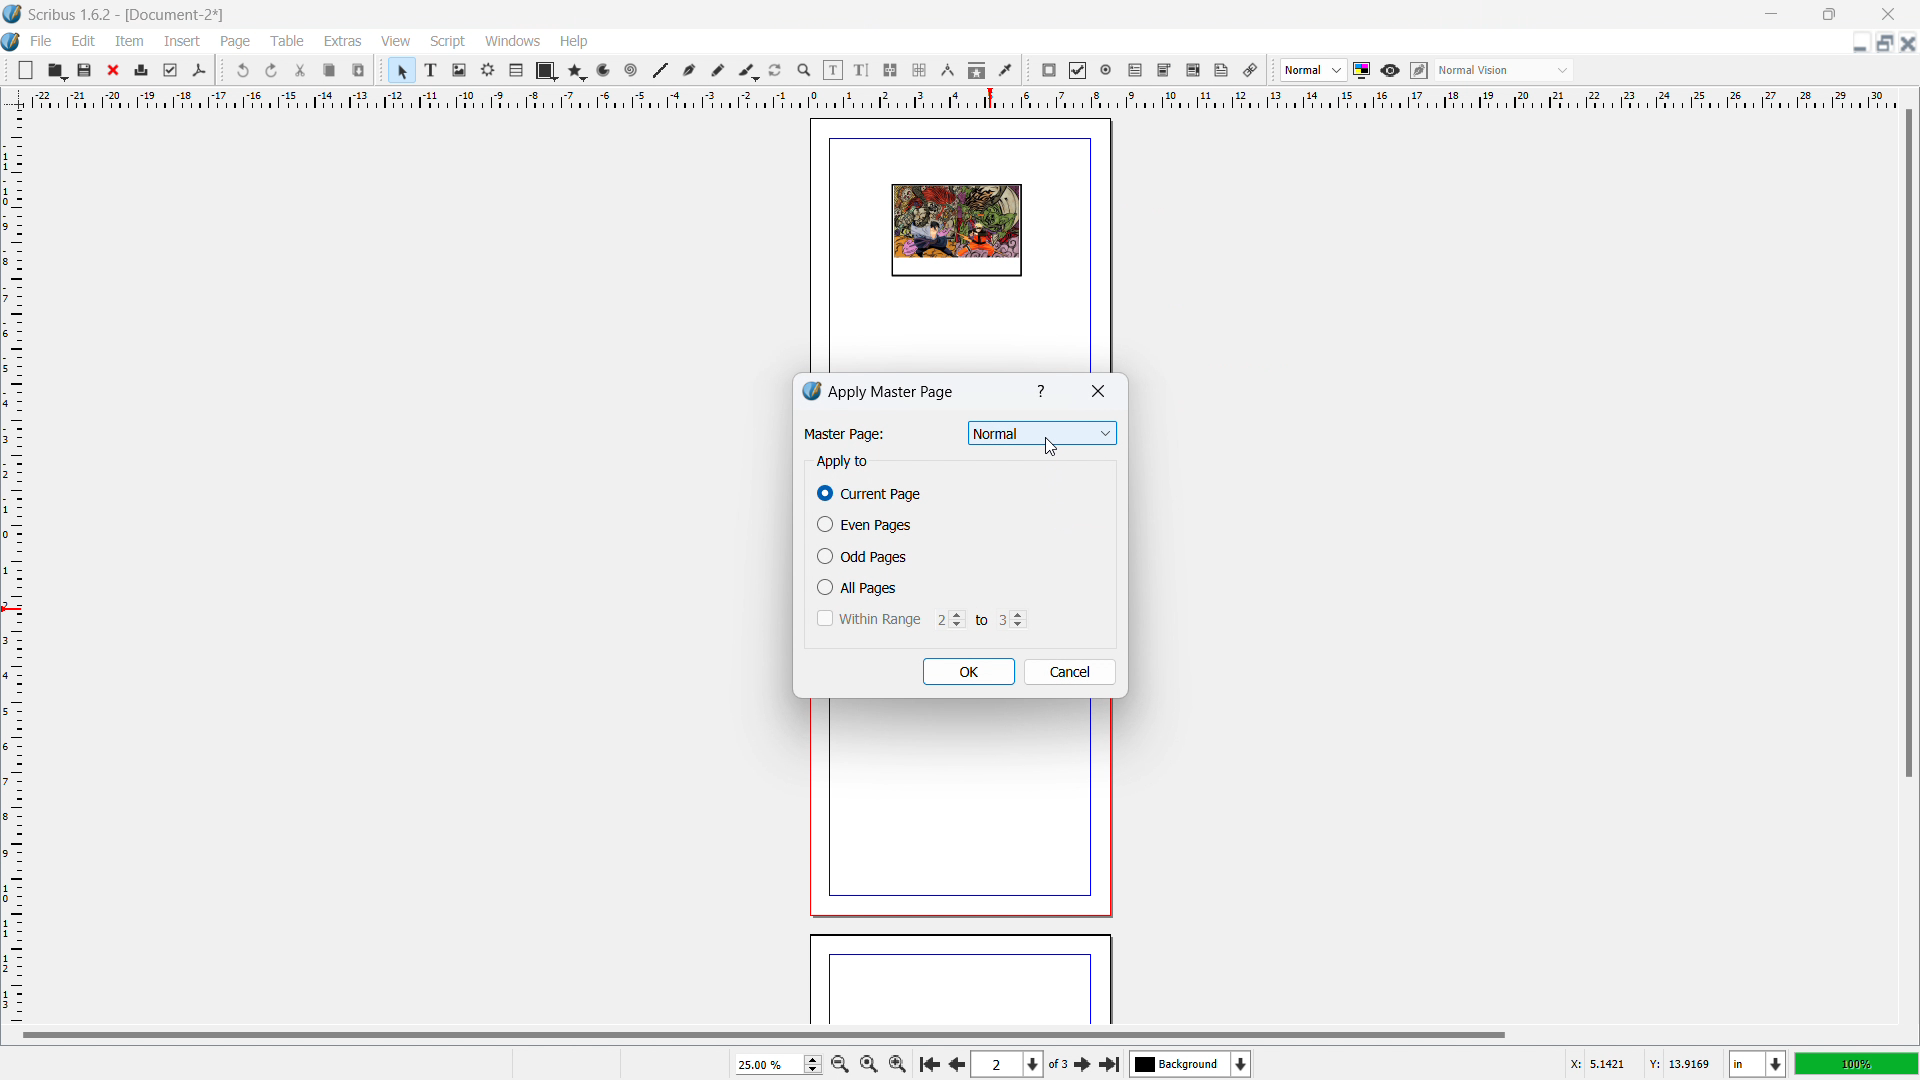 This screenshot has height=1080, width=1920. I want to click on caligraphic line, so click(748, 71).